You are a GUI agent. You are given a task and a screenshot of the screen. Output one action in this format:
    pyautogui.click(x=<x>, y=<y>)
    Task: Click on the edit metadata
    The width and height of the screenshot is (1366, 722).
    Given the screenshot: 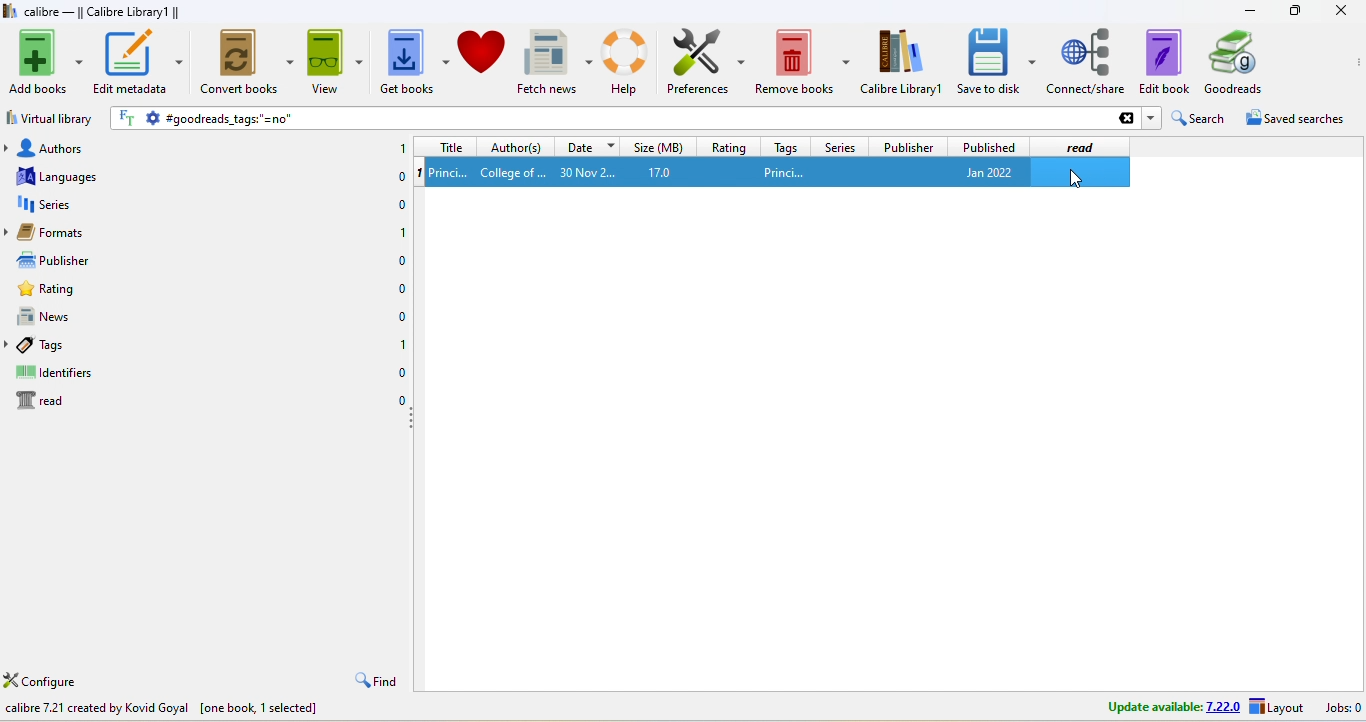 What is the action you would take?
    pyautogui.click(x=138, y=63)
    